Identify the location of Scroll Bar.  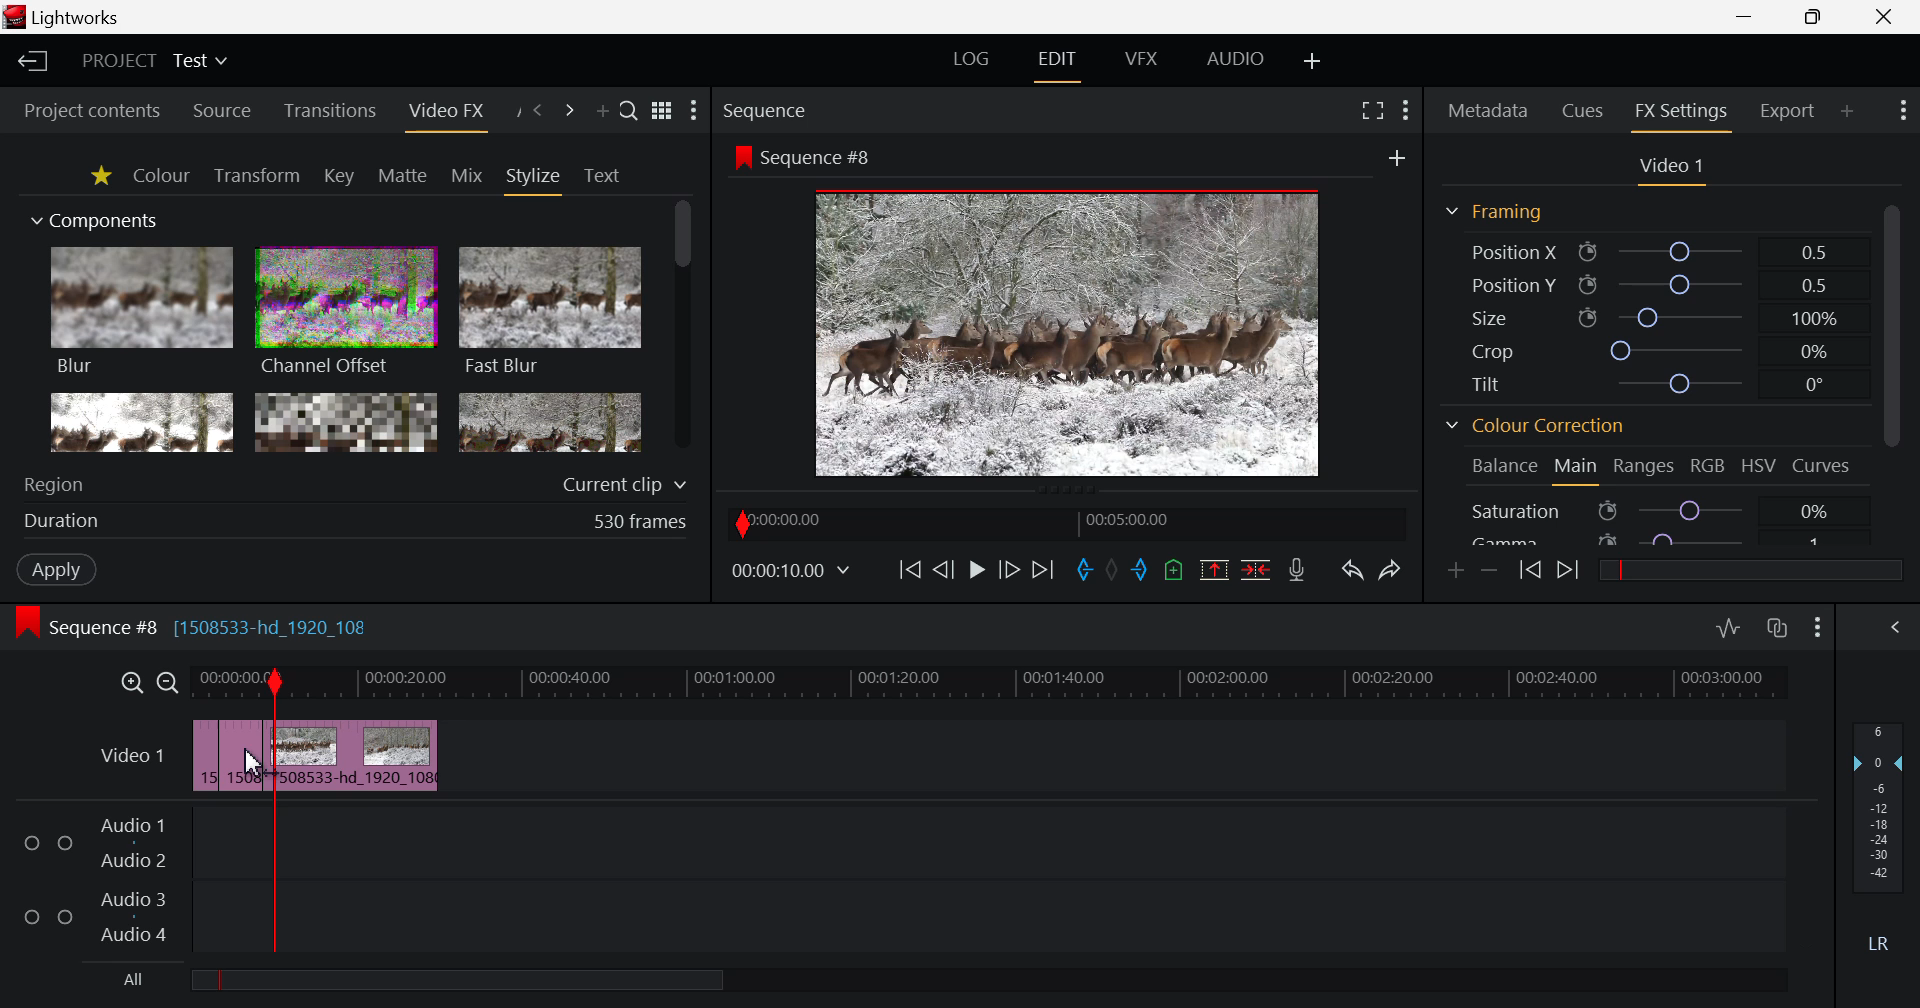
(683, 328).